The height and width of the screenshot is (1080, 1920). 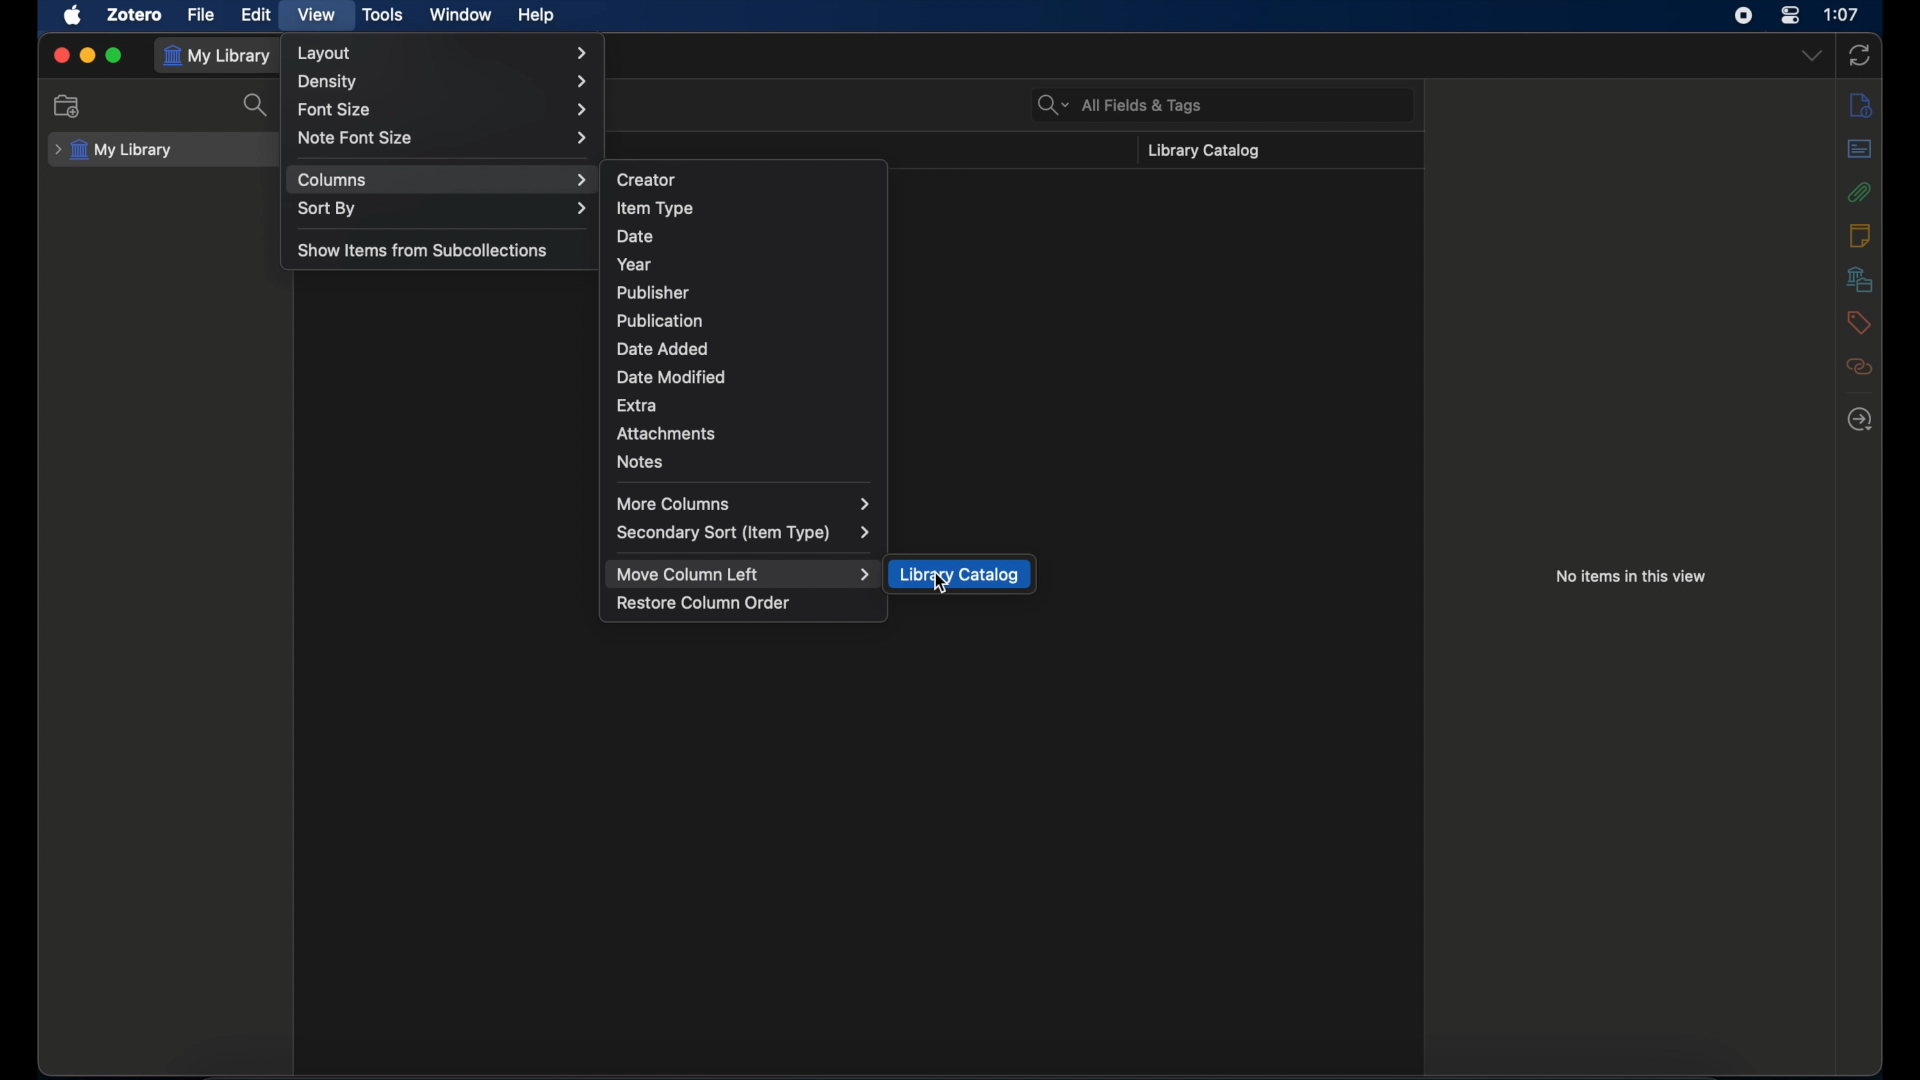 I want to click on locate, so click(x=1861, y=421).